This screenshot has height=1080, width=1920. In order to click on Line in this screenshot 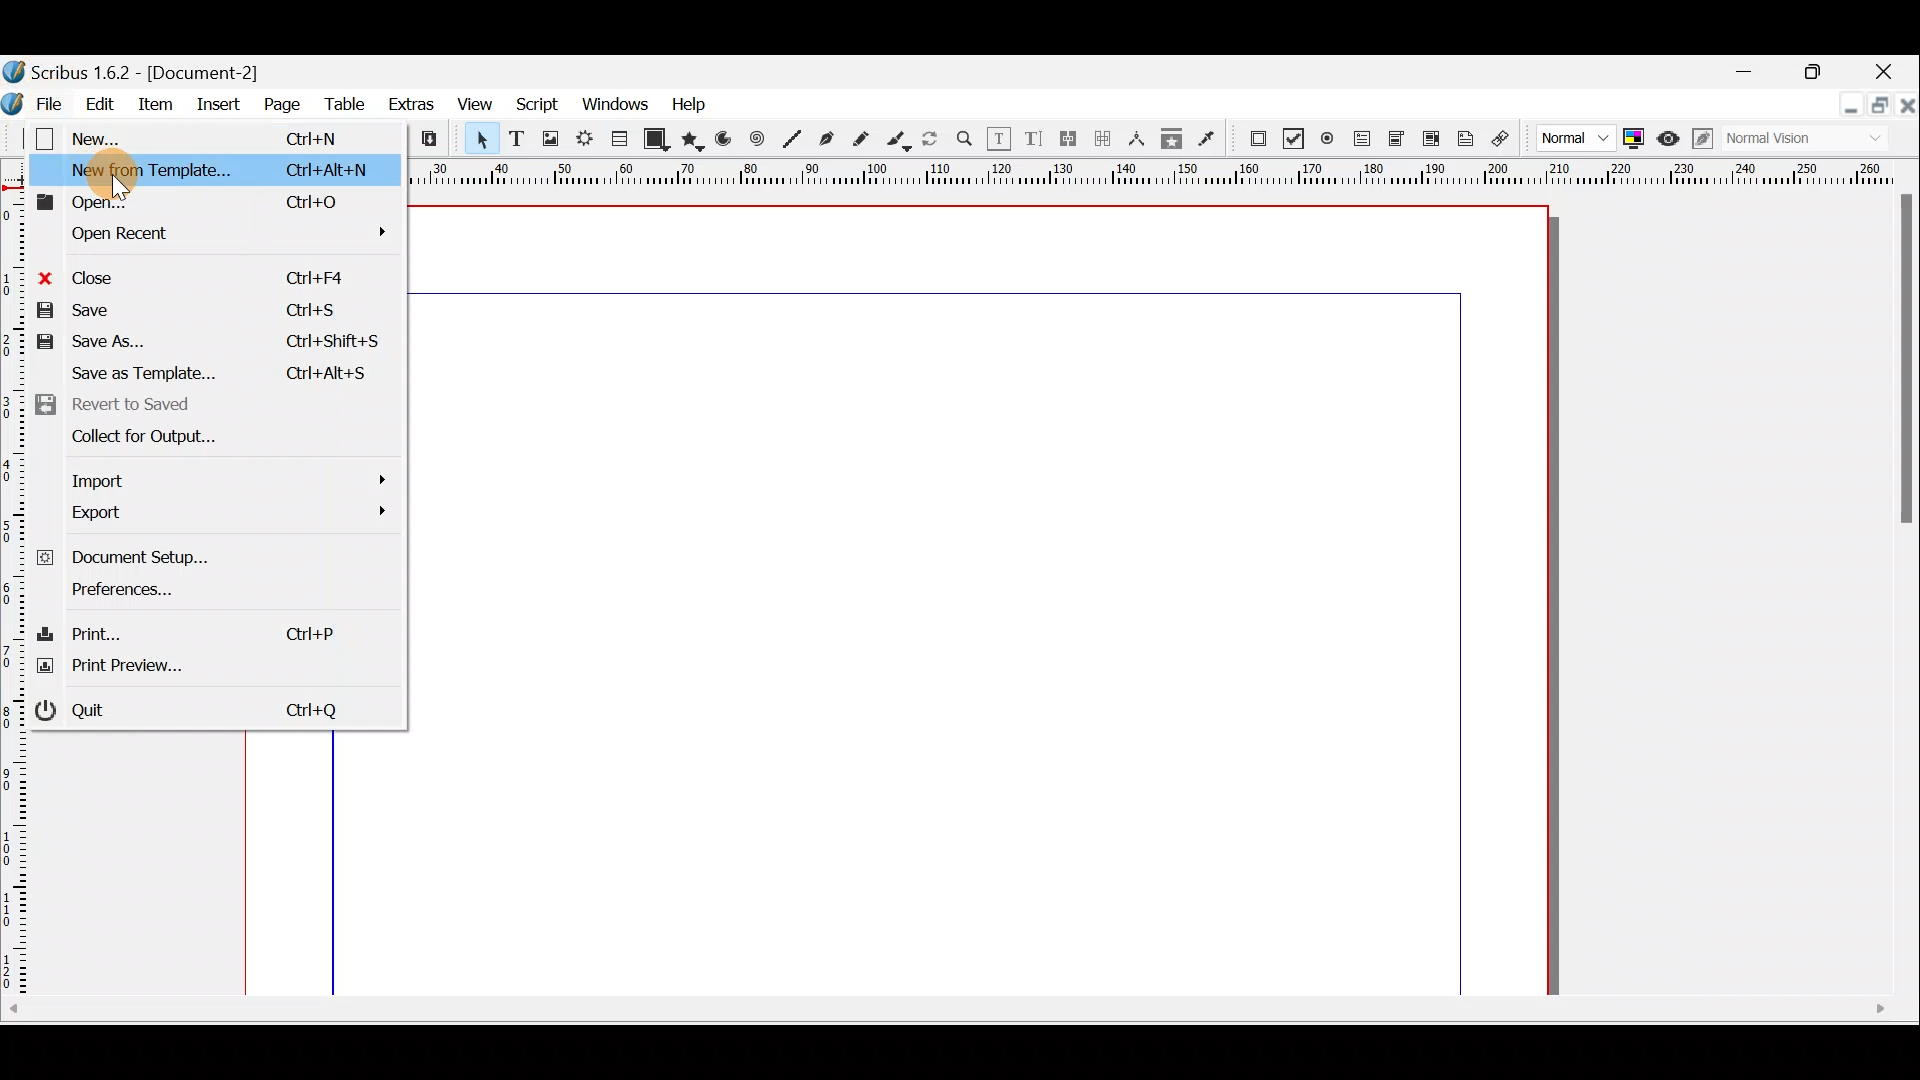, I will do `click(790, 140)`.